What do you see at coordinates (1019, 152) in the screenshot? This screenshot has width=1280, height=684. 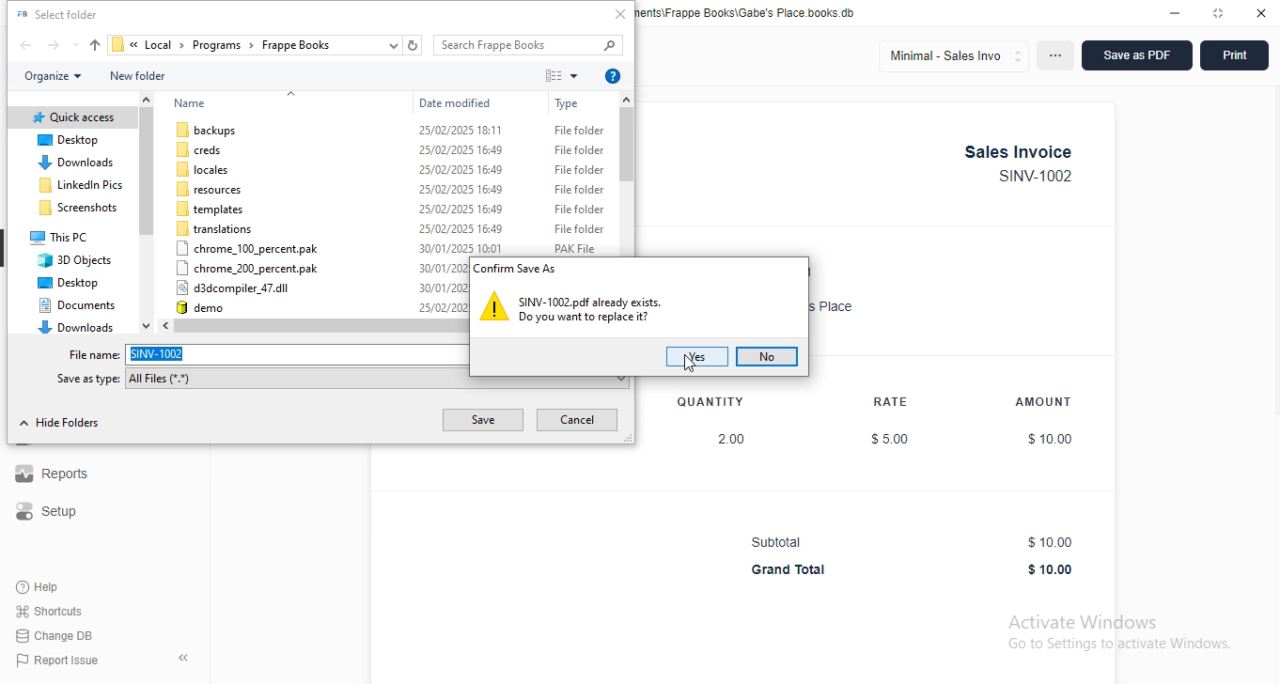 I see `Sales Invoice` at bounding box center [1019, 152].